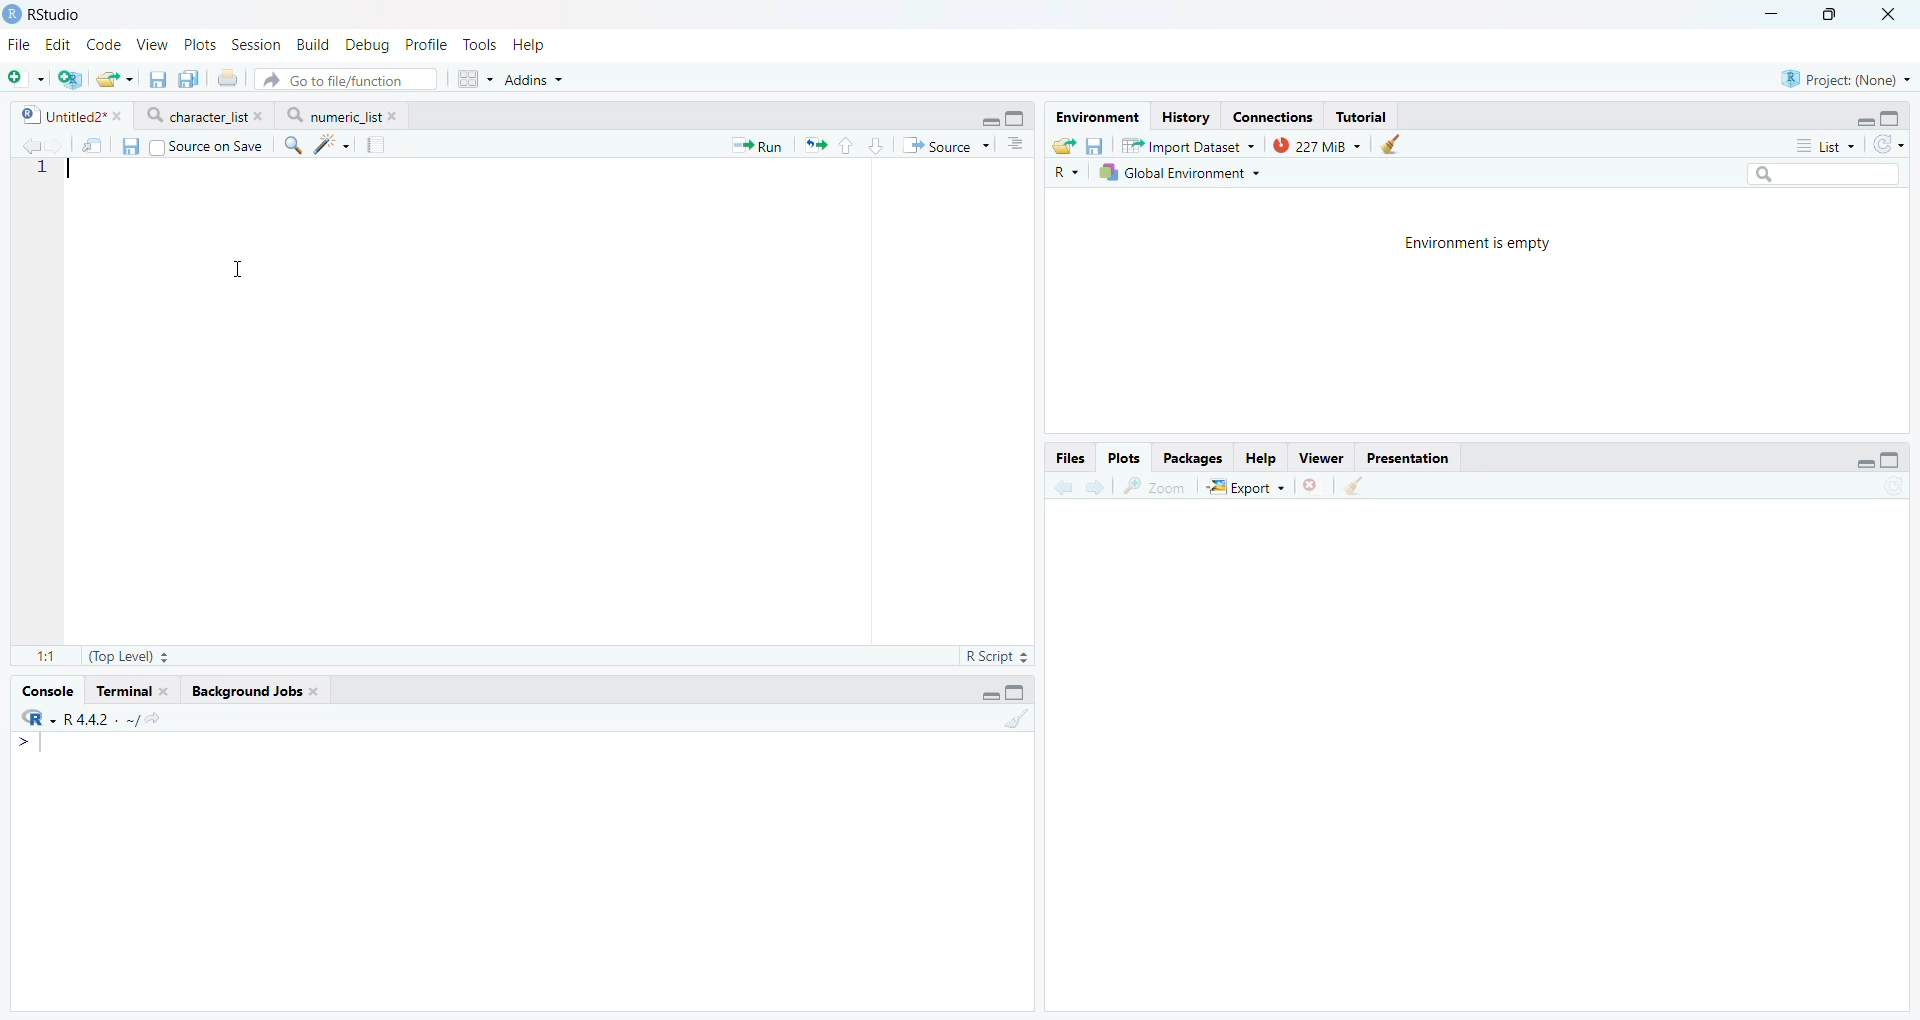 The image size is (1920, 1020). Describe the element at coordinates (1017, 143) in the screenshot. I see `Show document outline` at that location.